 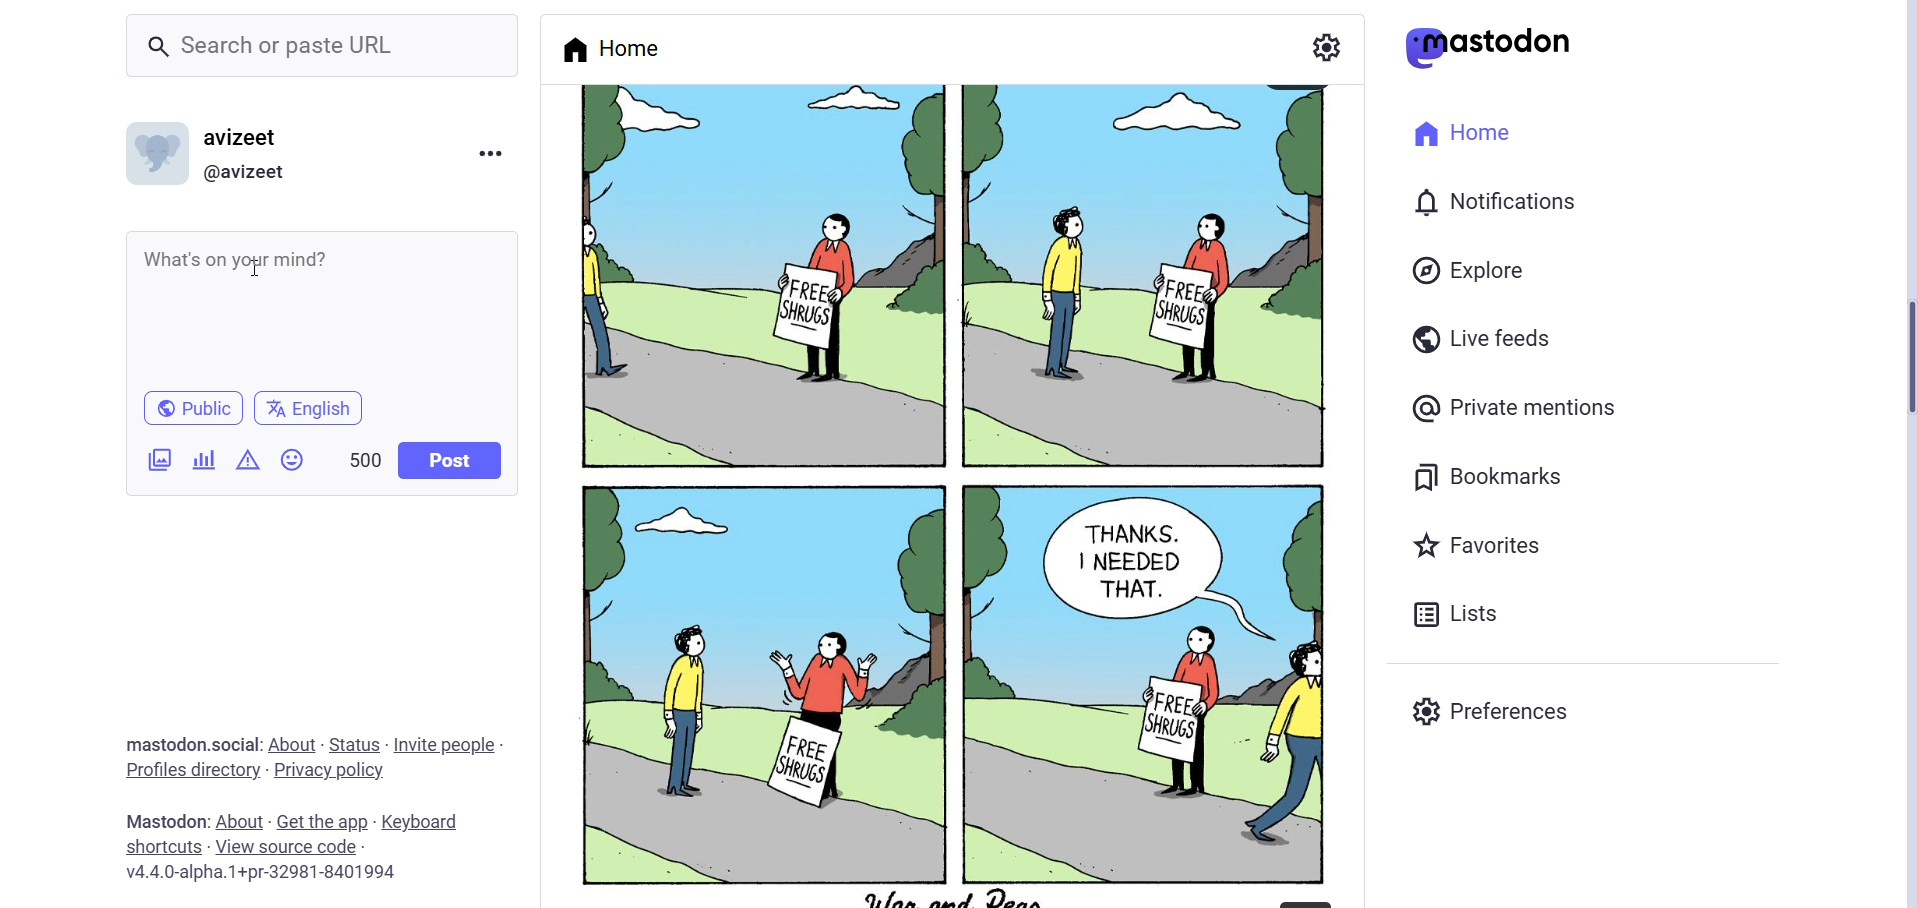 I want to click on Search Bar, so click(x=322, y=49).